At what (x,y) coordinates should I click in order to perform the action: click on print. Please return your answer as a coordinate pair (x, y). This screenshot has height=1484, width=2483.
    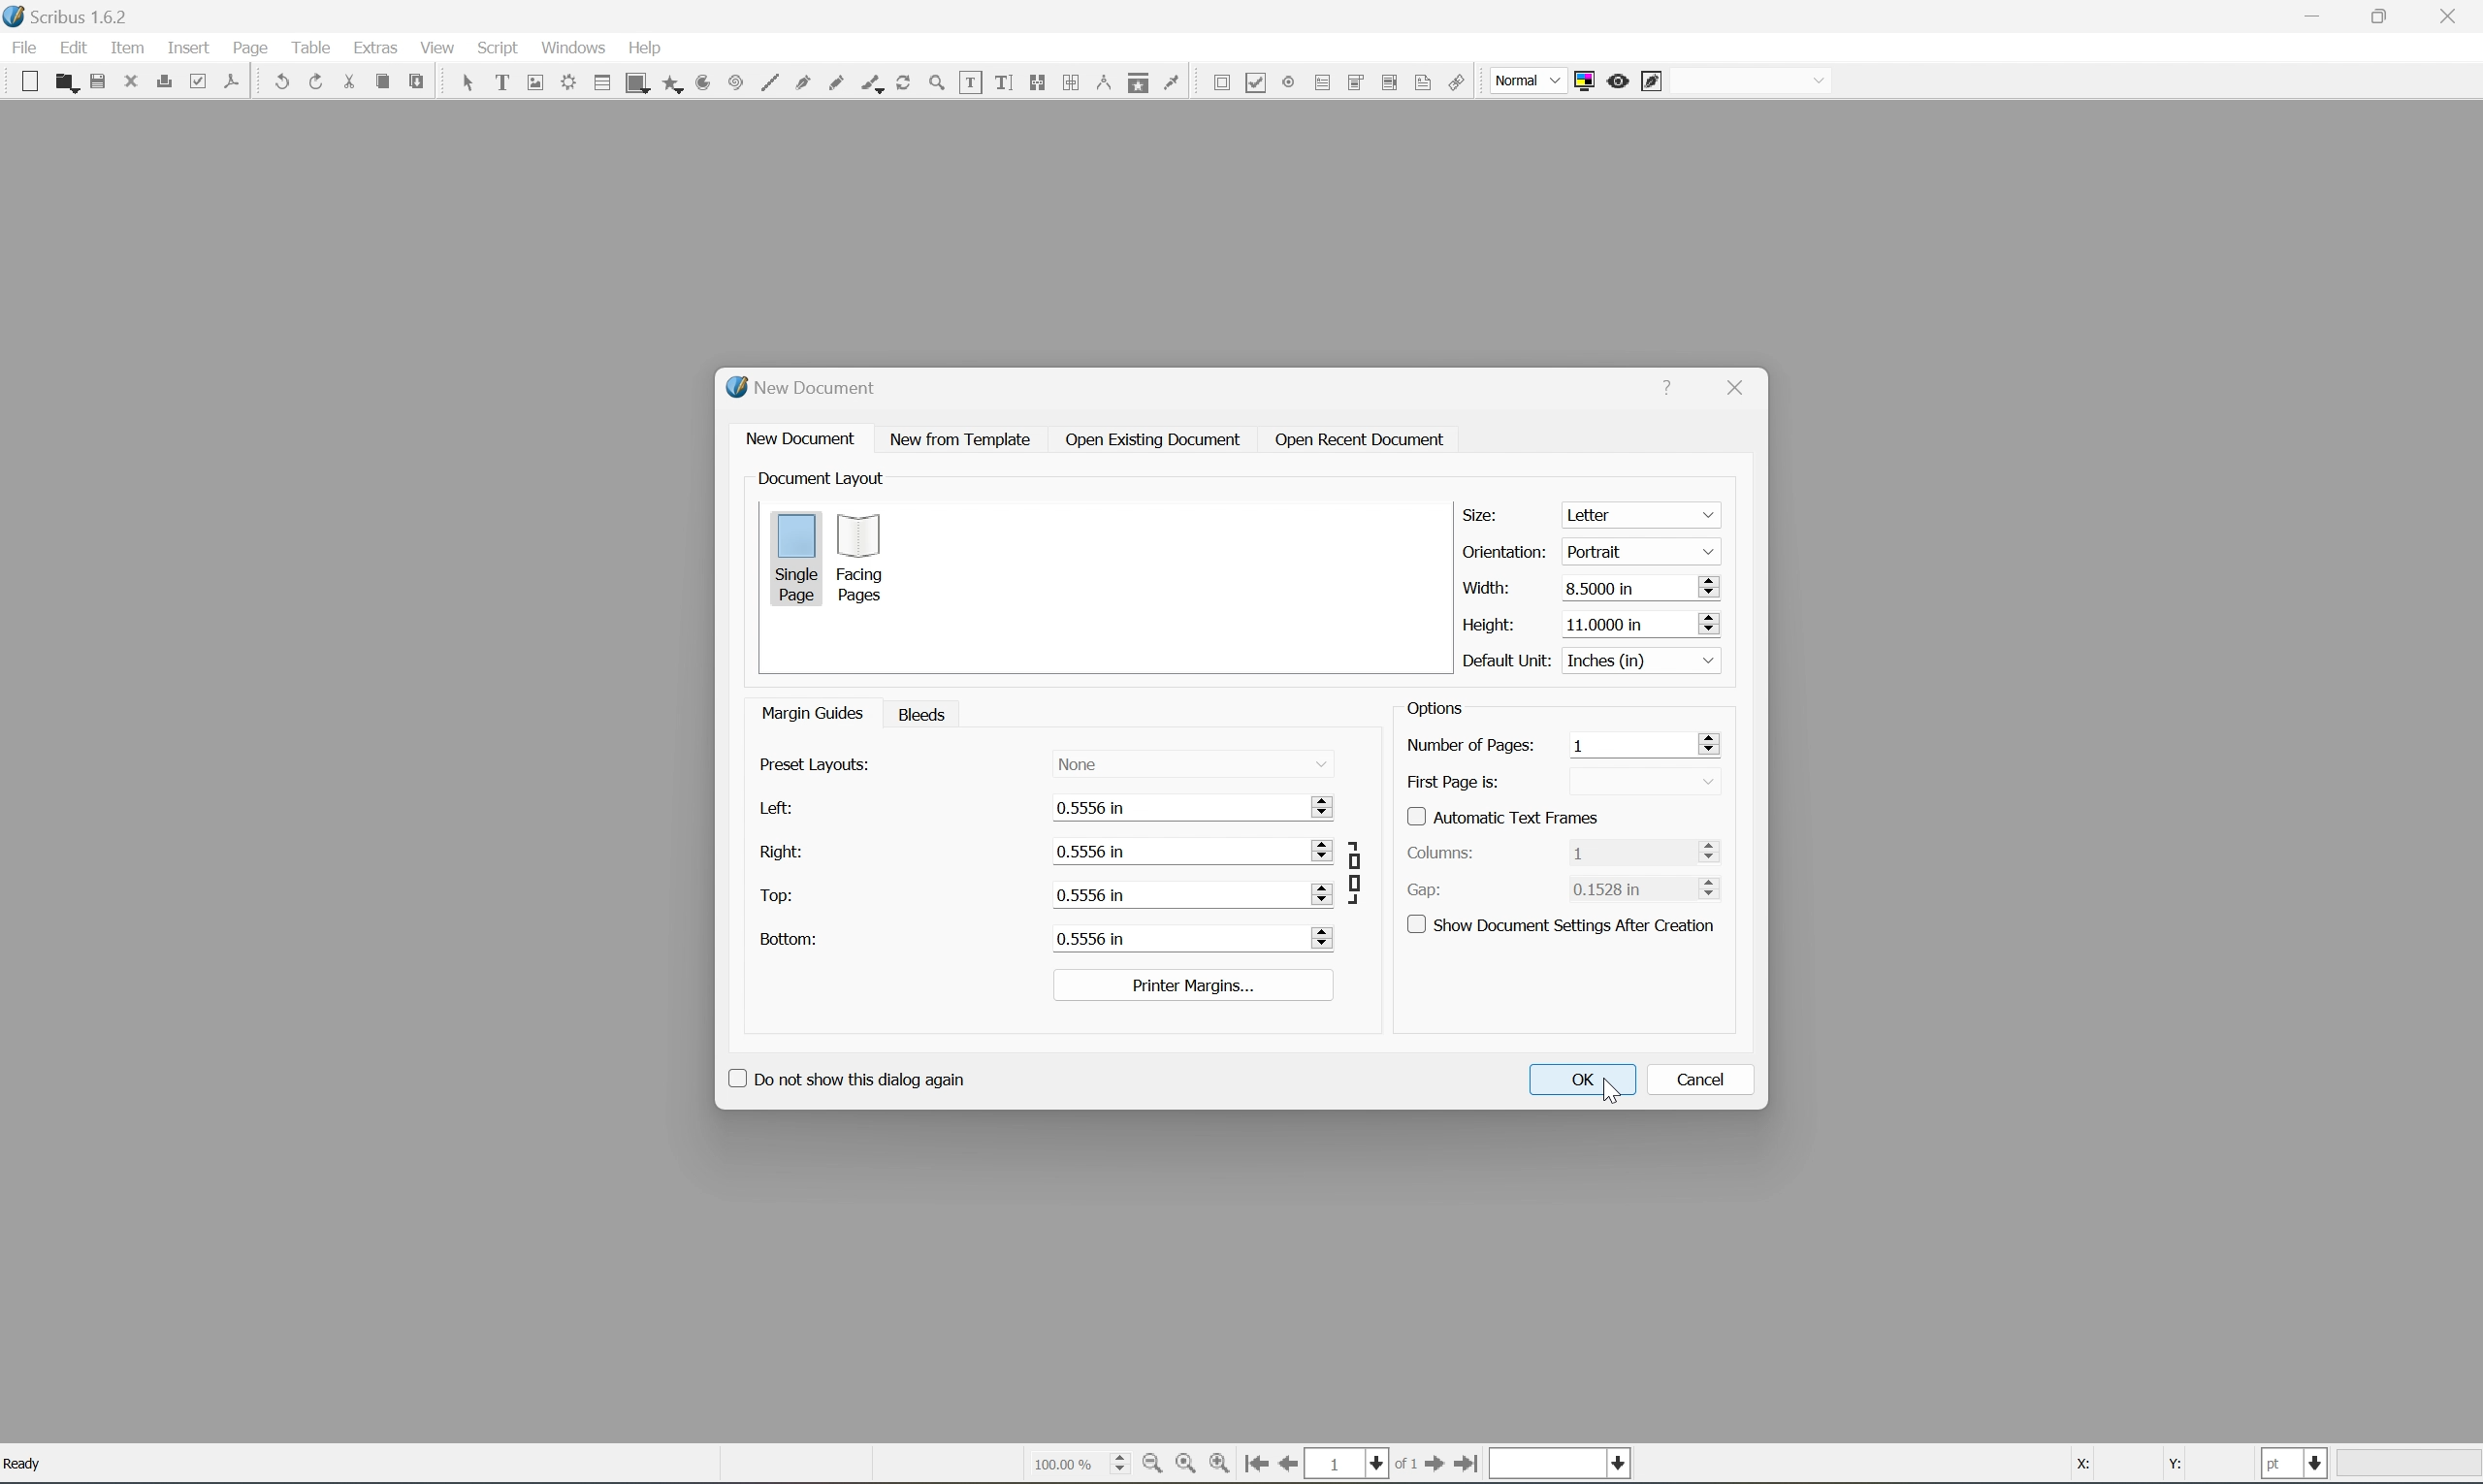
    Looking at the image, I should click on (162, 80).